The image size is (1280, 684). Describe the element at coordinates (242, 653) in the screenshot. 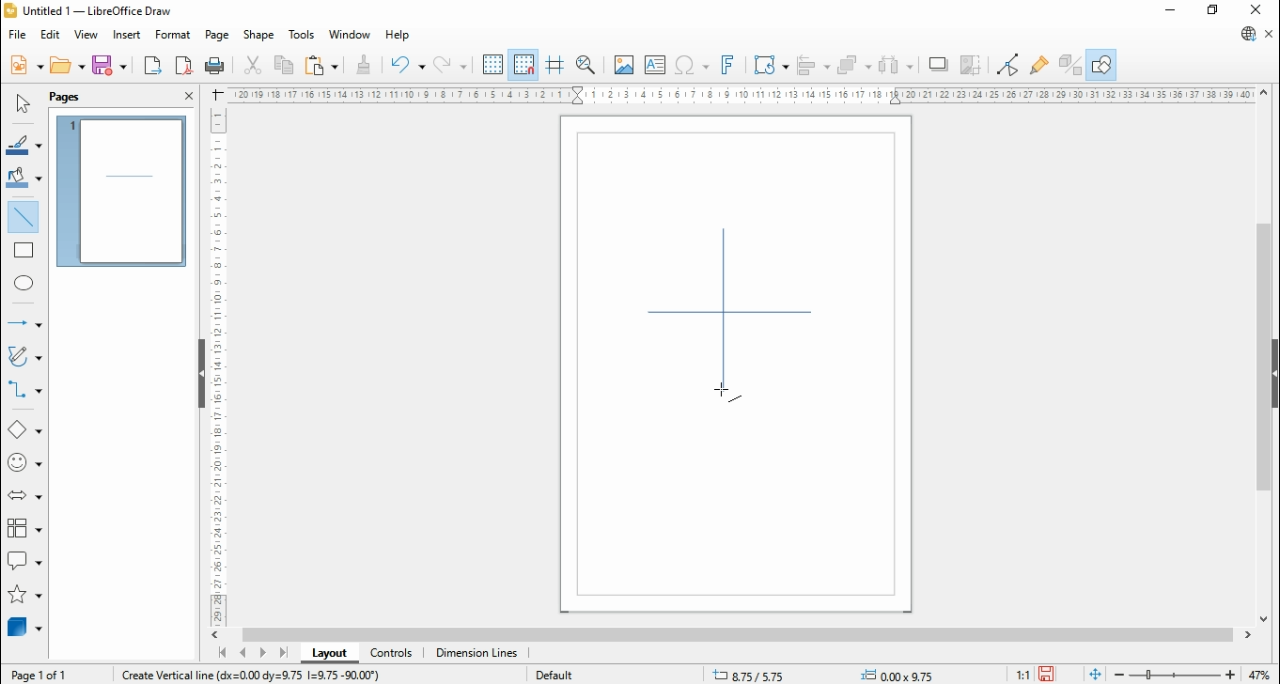

I see `previous page` at that location.